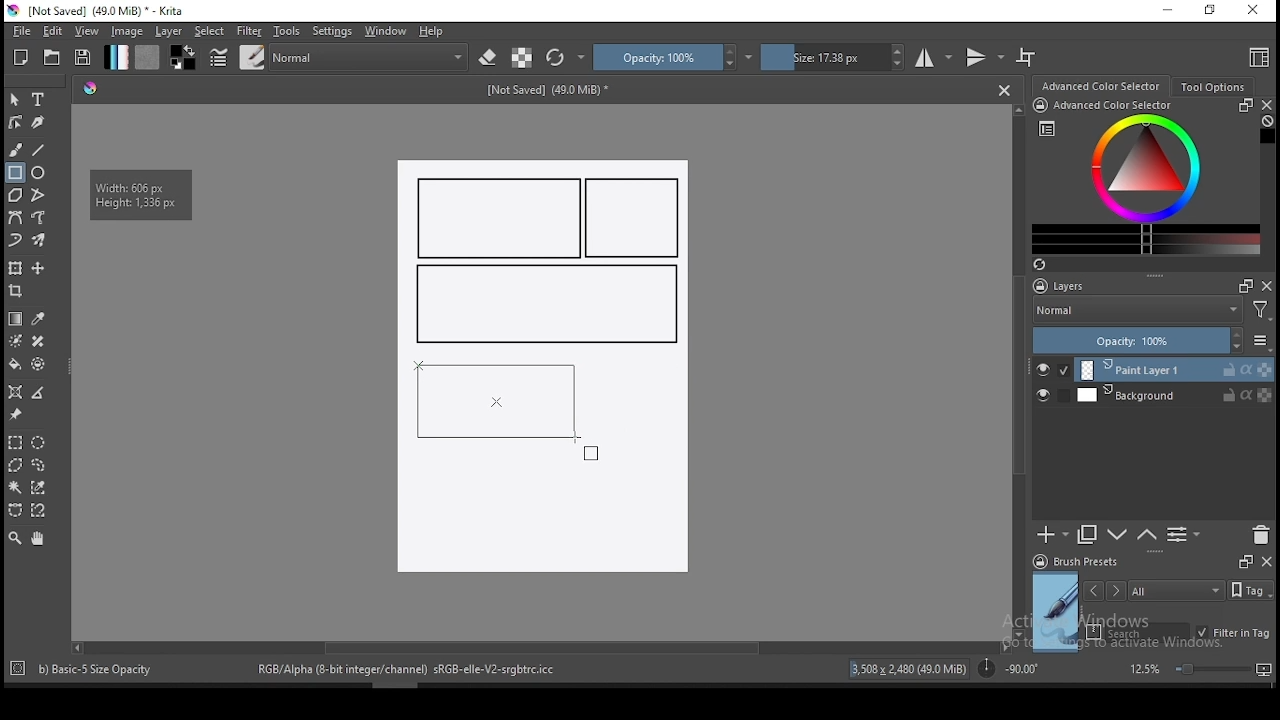  Describe the element at coordinates (39, 121) in the screenshot. I see `calligraphy` at that location.